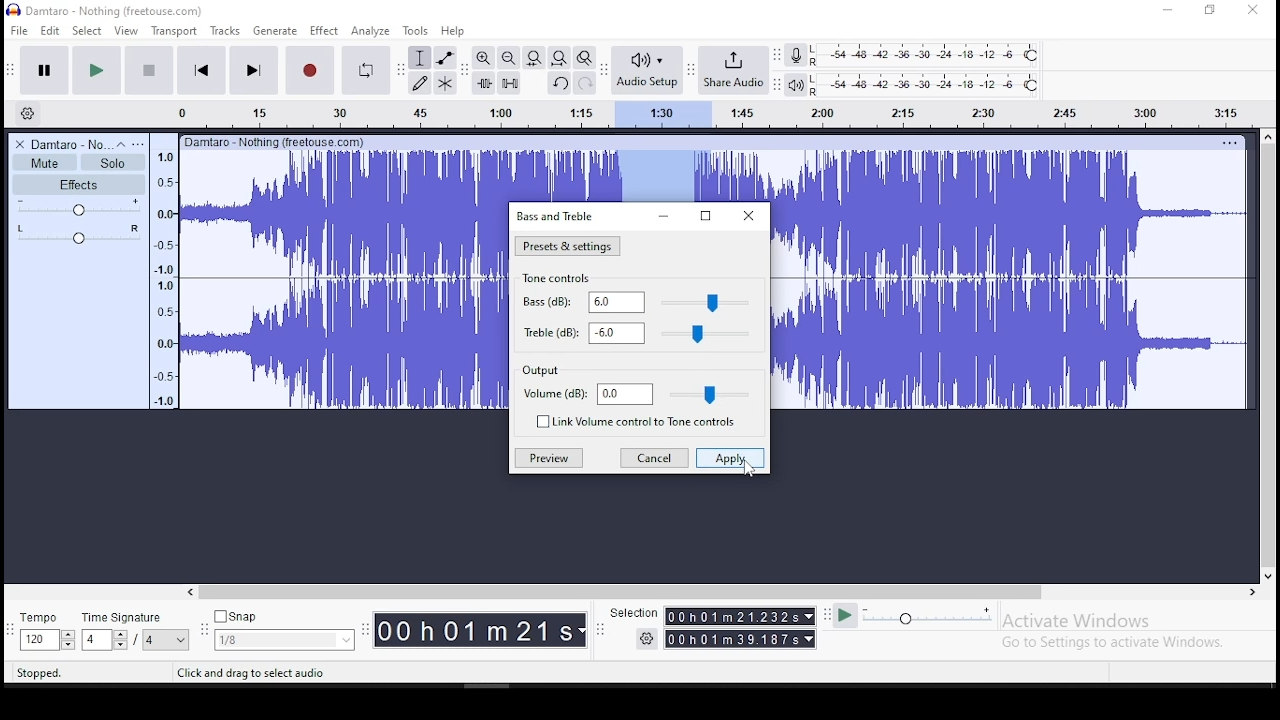  Describe the element at coordinates (308, 70) in the screenshot. I see `record` at that location.